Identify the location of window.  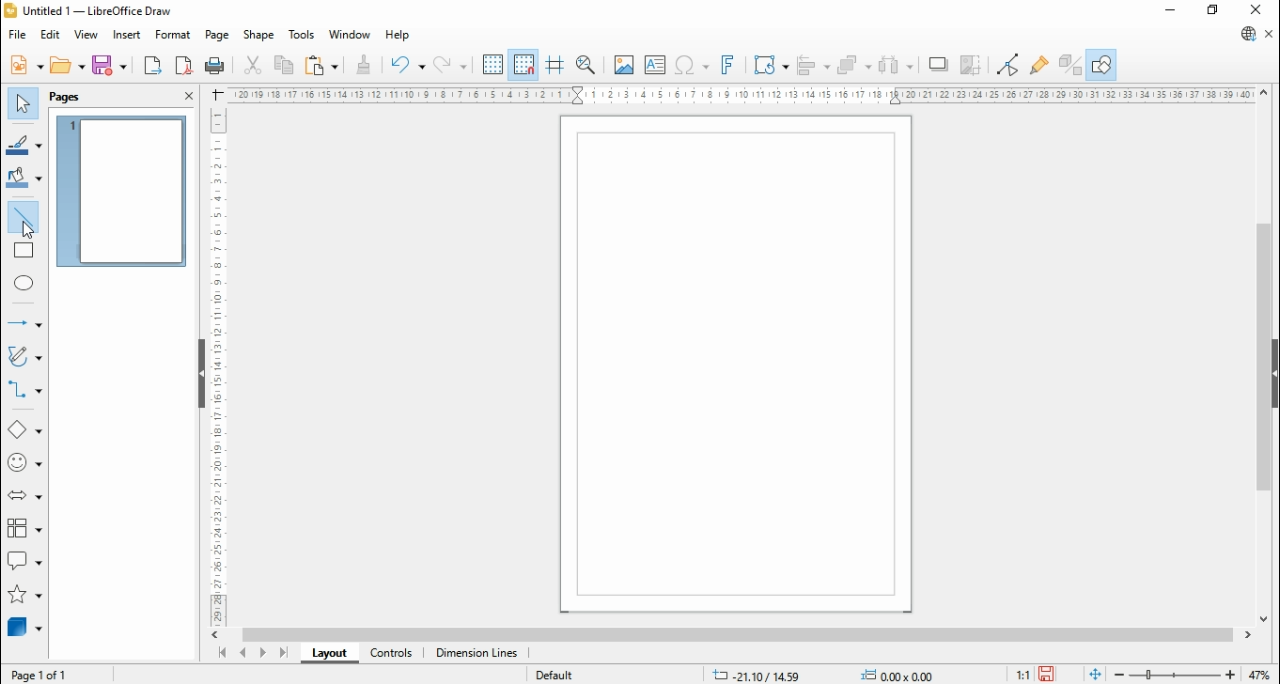
(349, 36).